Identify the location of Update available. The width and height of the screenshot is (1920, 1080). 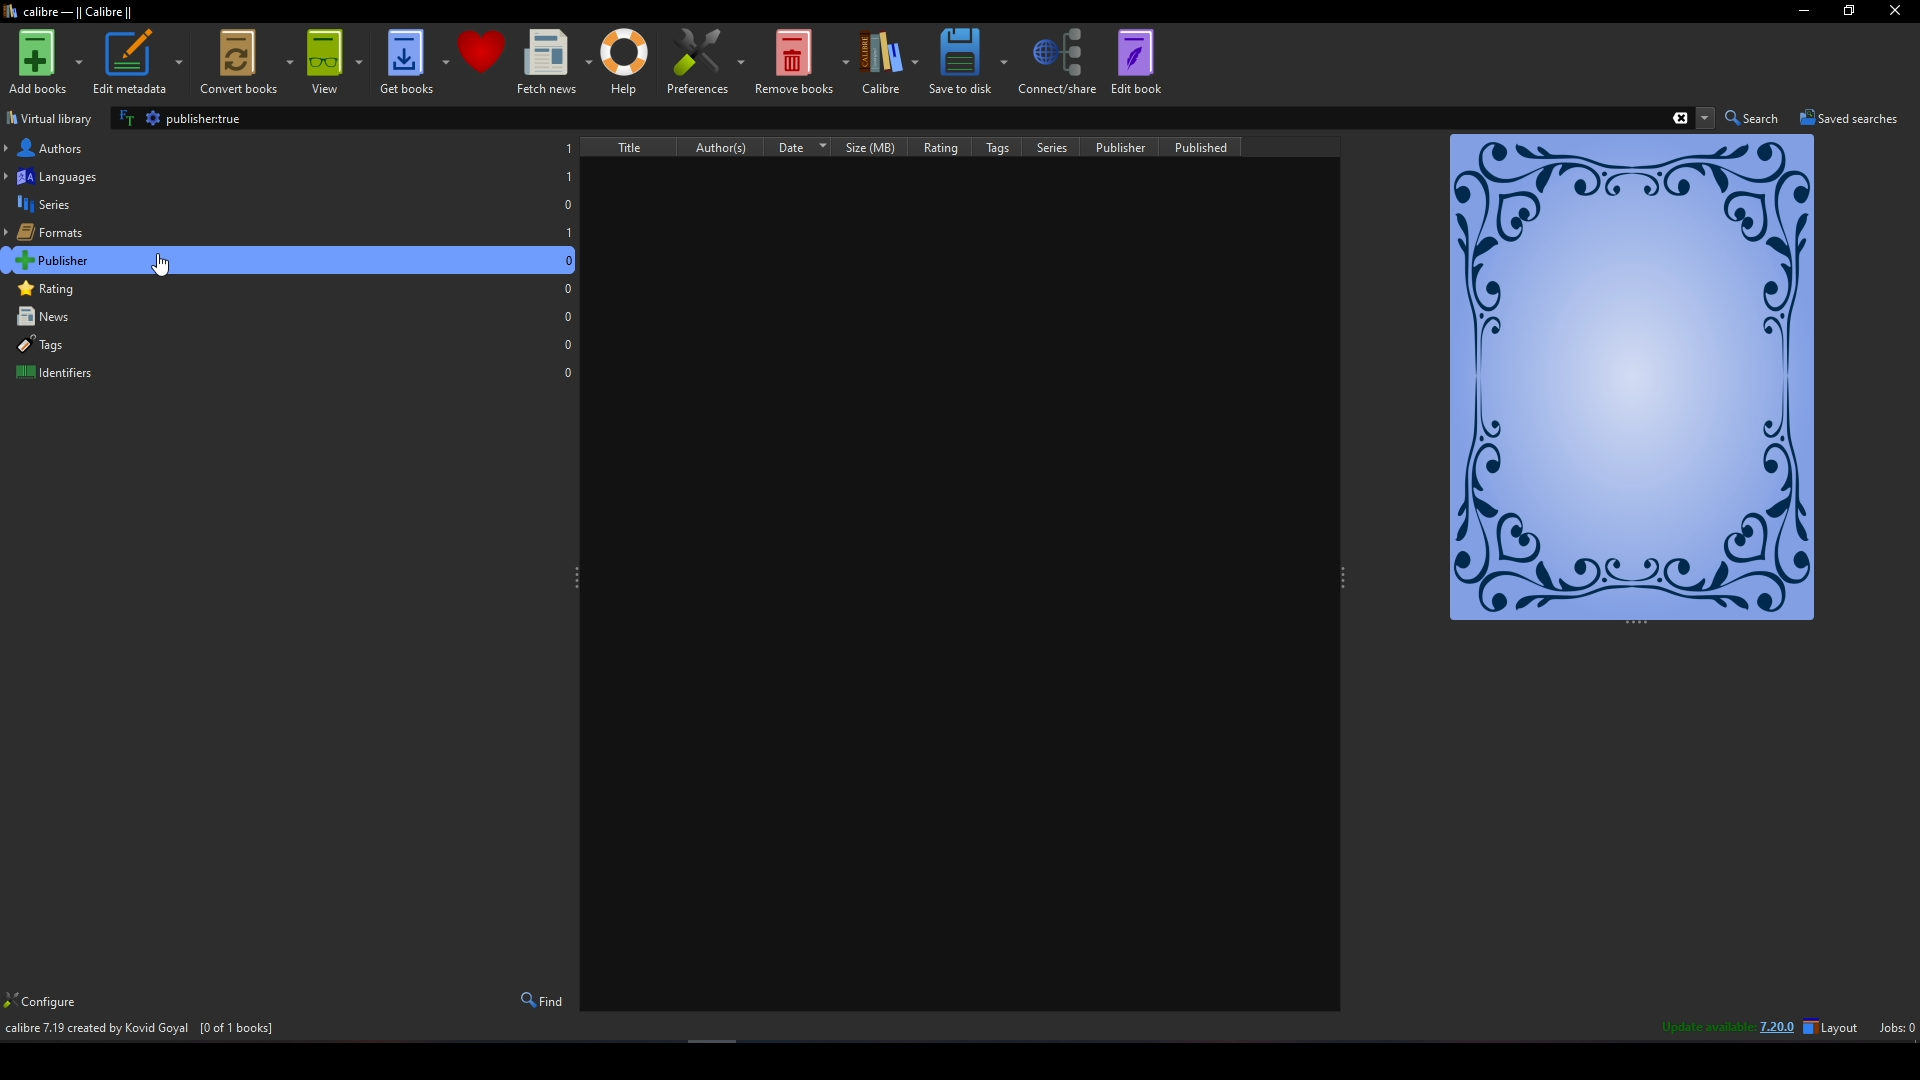
(1695, 1031).